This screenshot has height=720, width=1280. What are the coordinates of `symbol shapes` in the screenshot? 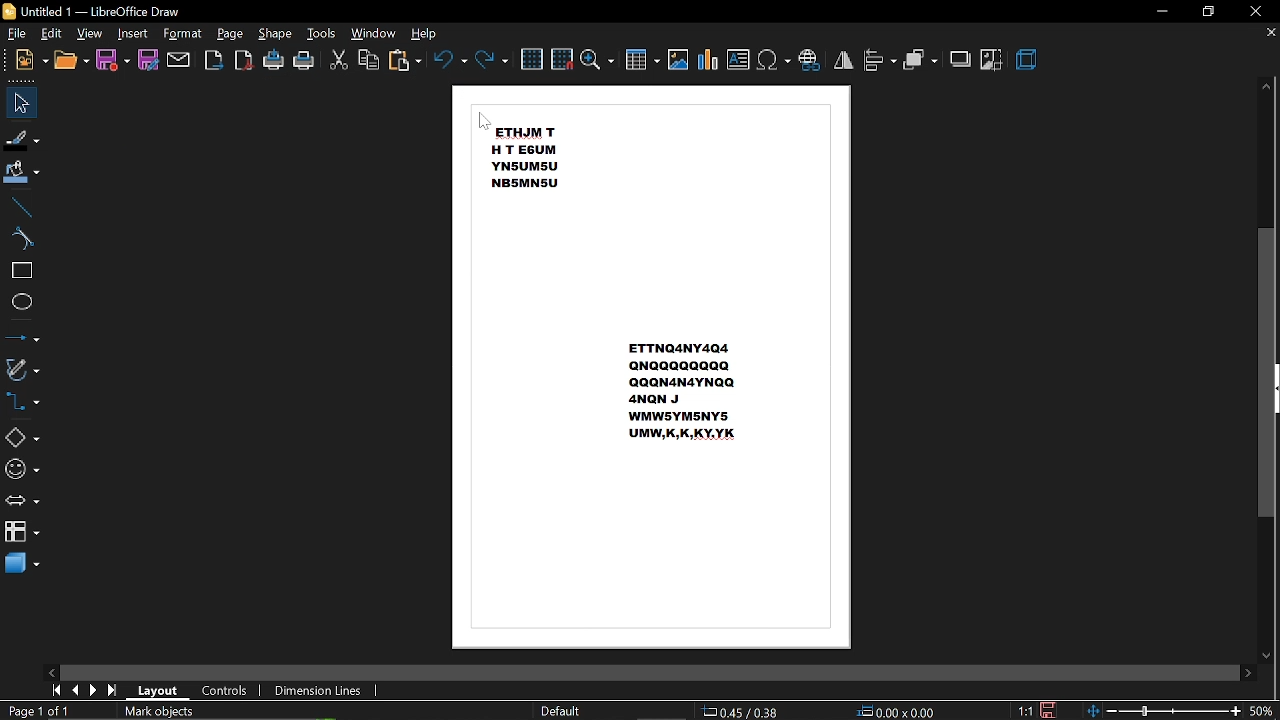 It's located at (22, 469).